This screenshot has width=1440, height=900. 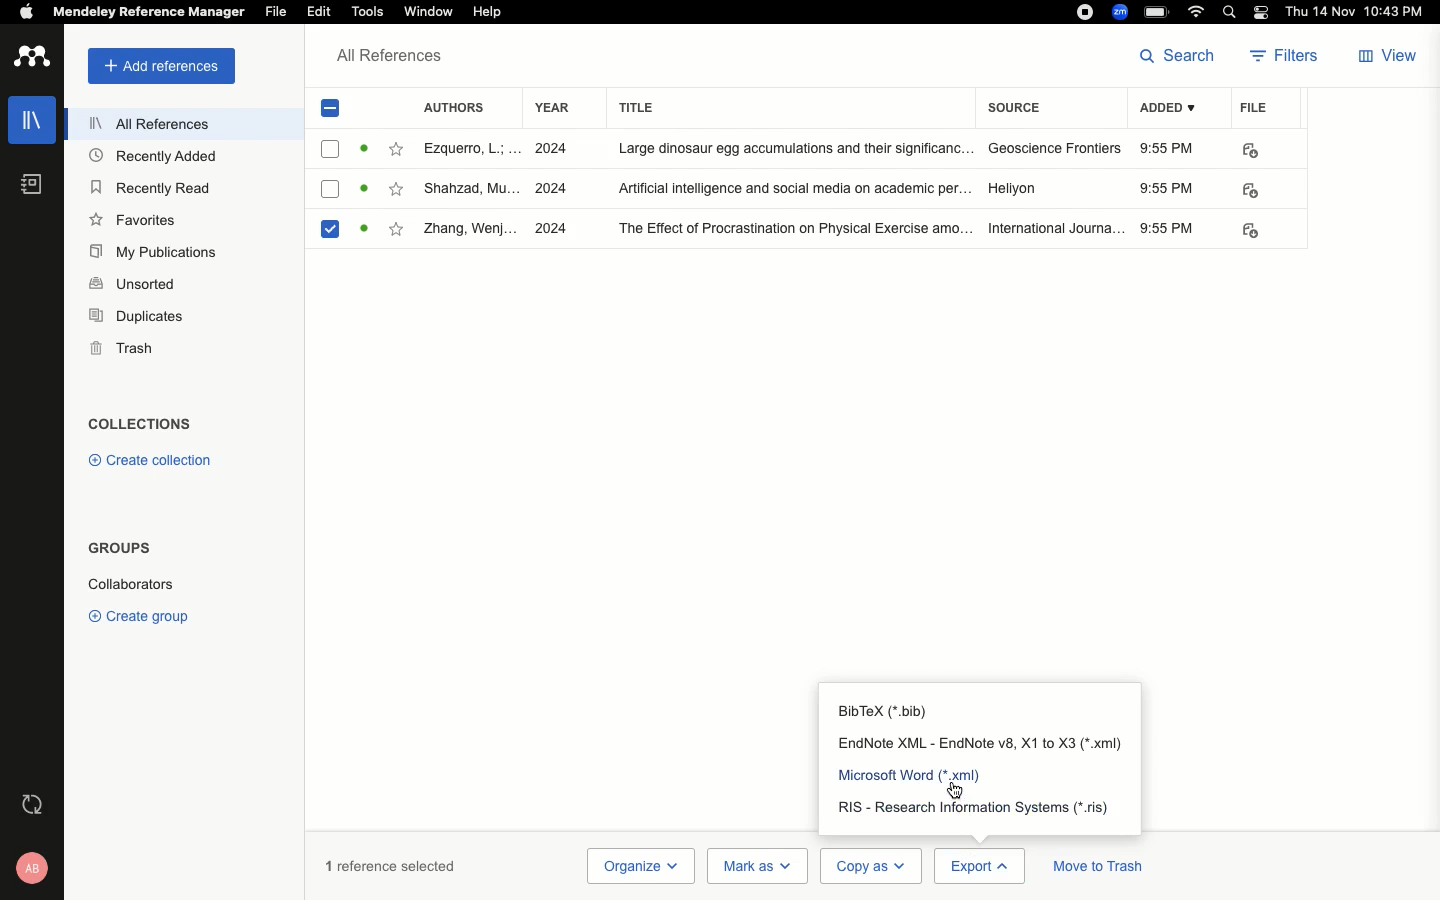 What do you see at coordinates (1158, 14) in the screenshot?
I see `Charge` at bounding box center [1158, 14].